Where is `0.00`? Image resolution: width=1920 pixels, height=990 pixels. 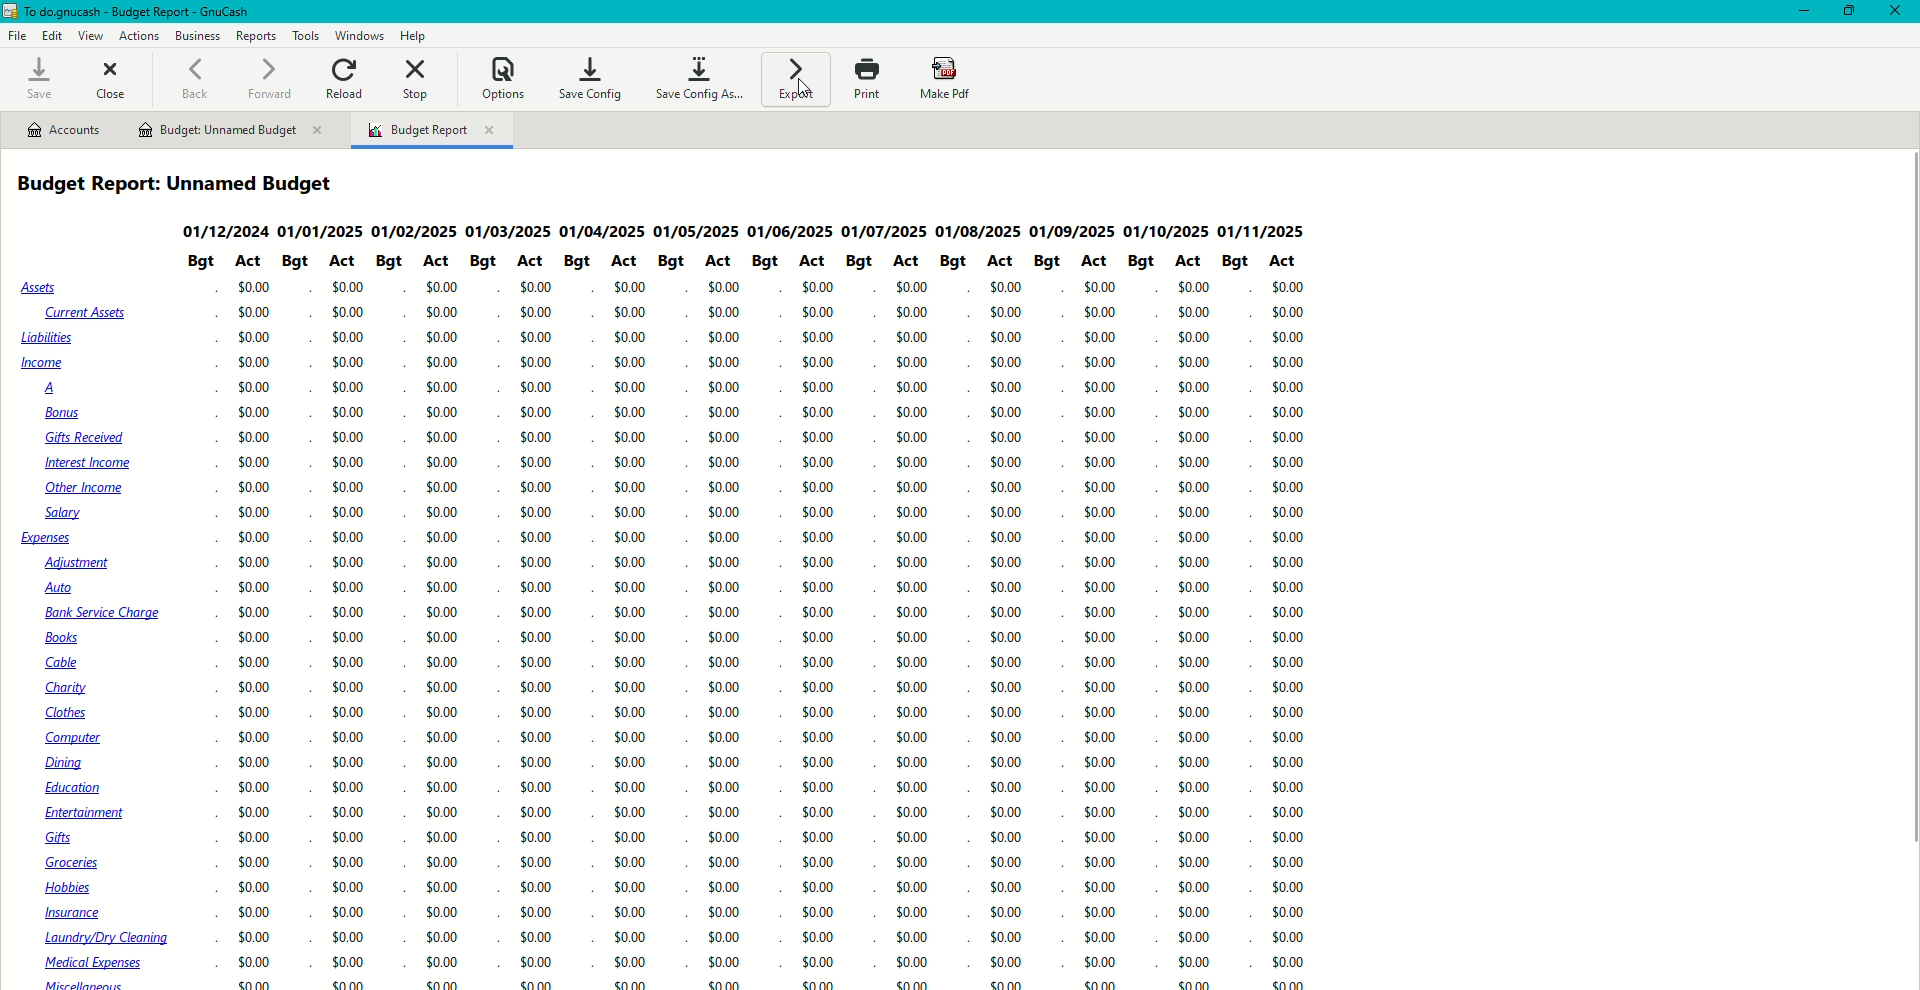
0.00 is located at coordinates (348, 413).